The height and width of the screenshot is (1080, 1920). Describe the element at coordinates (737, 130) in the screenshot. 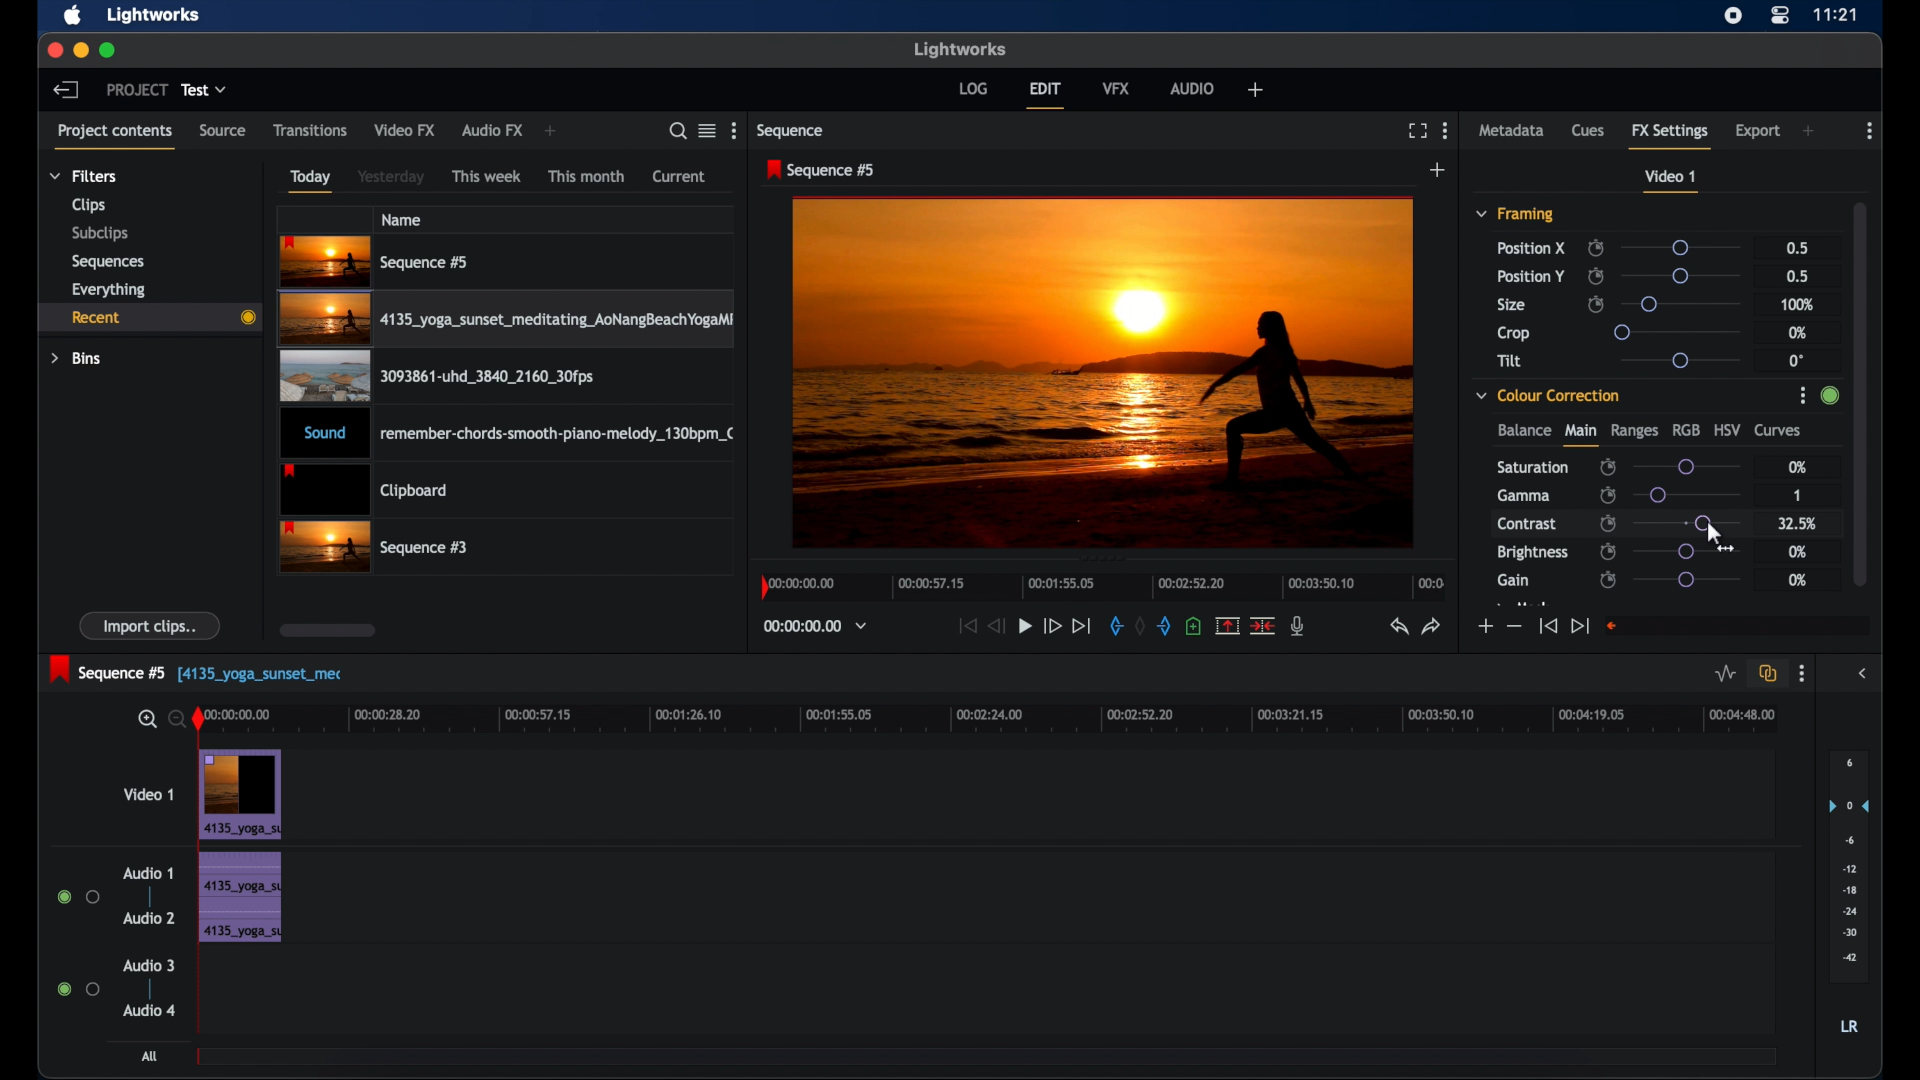

I see `more options` at that location.